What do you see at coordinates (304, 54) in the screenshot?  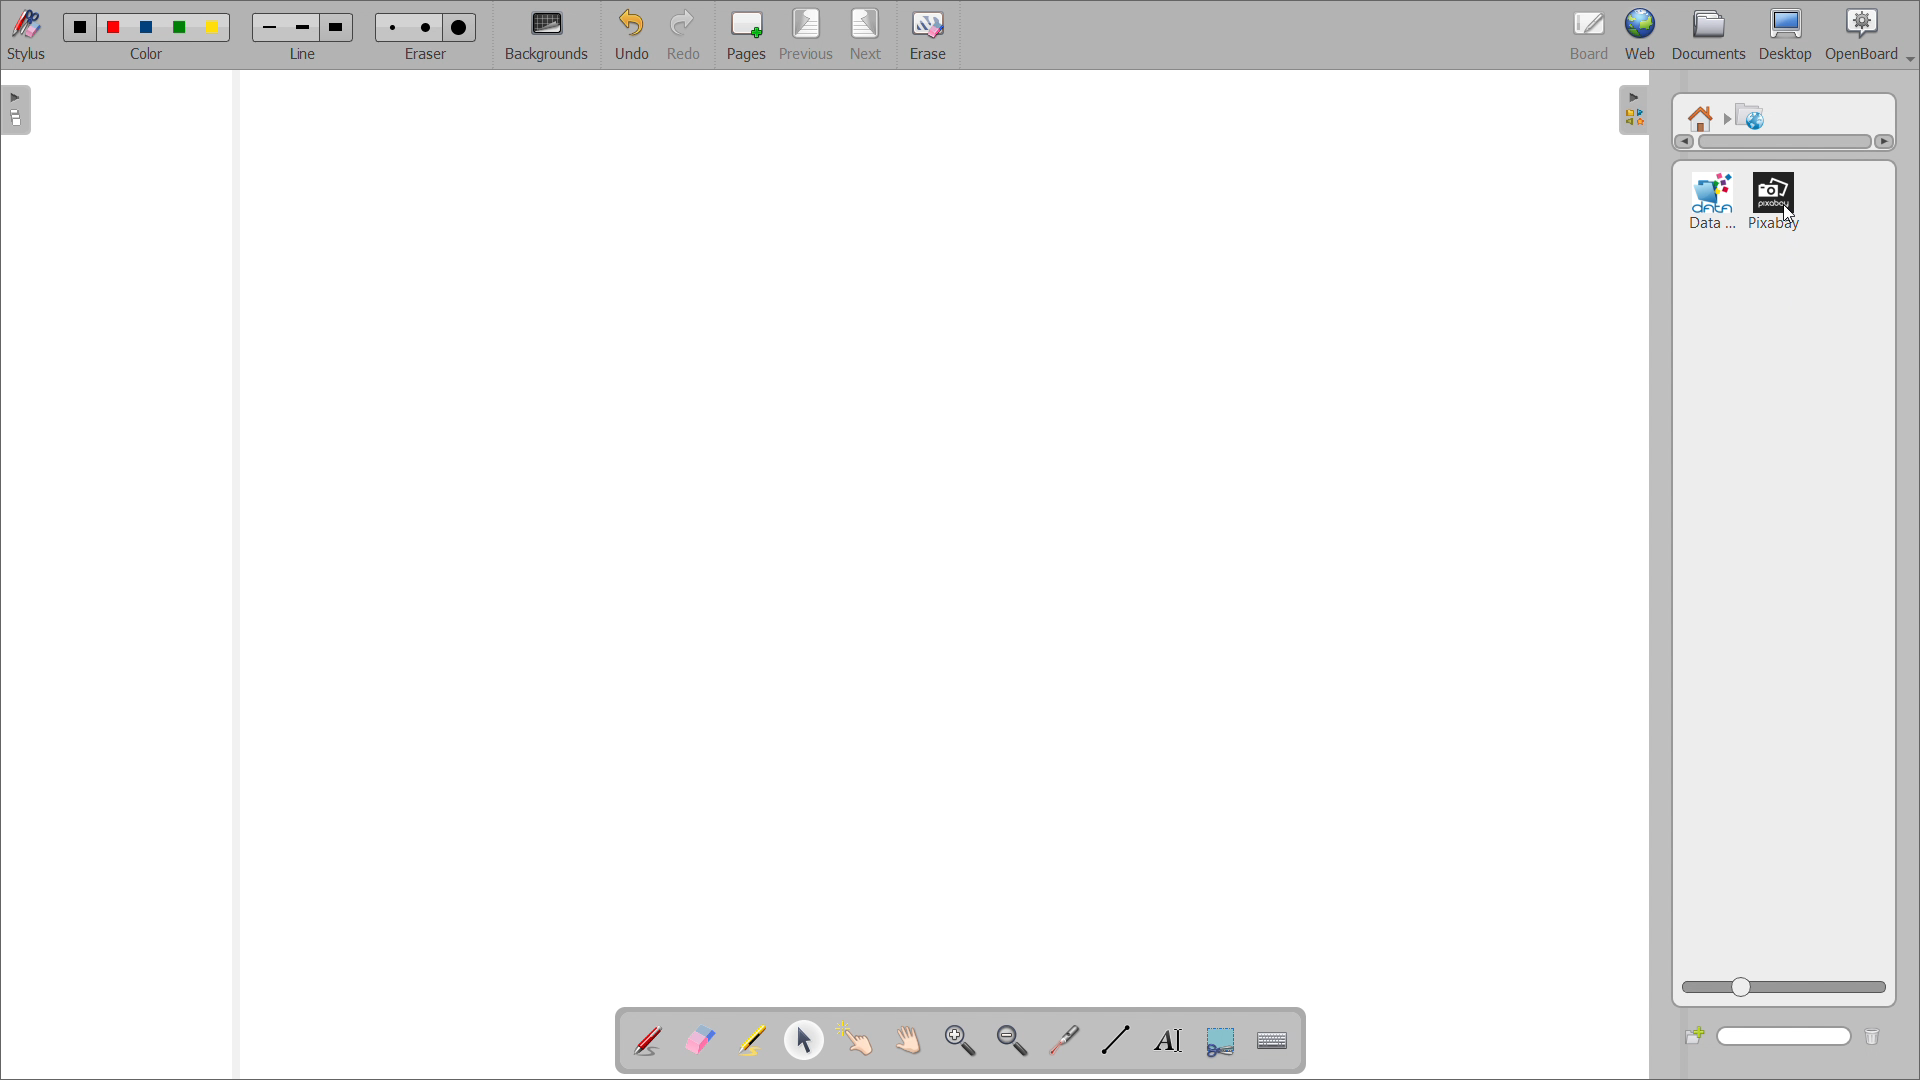 I see `Line` at bounding box center [304, 54].